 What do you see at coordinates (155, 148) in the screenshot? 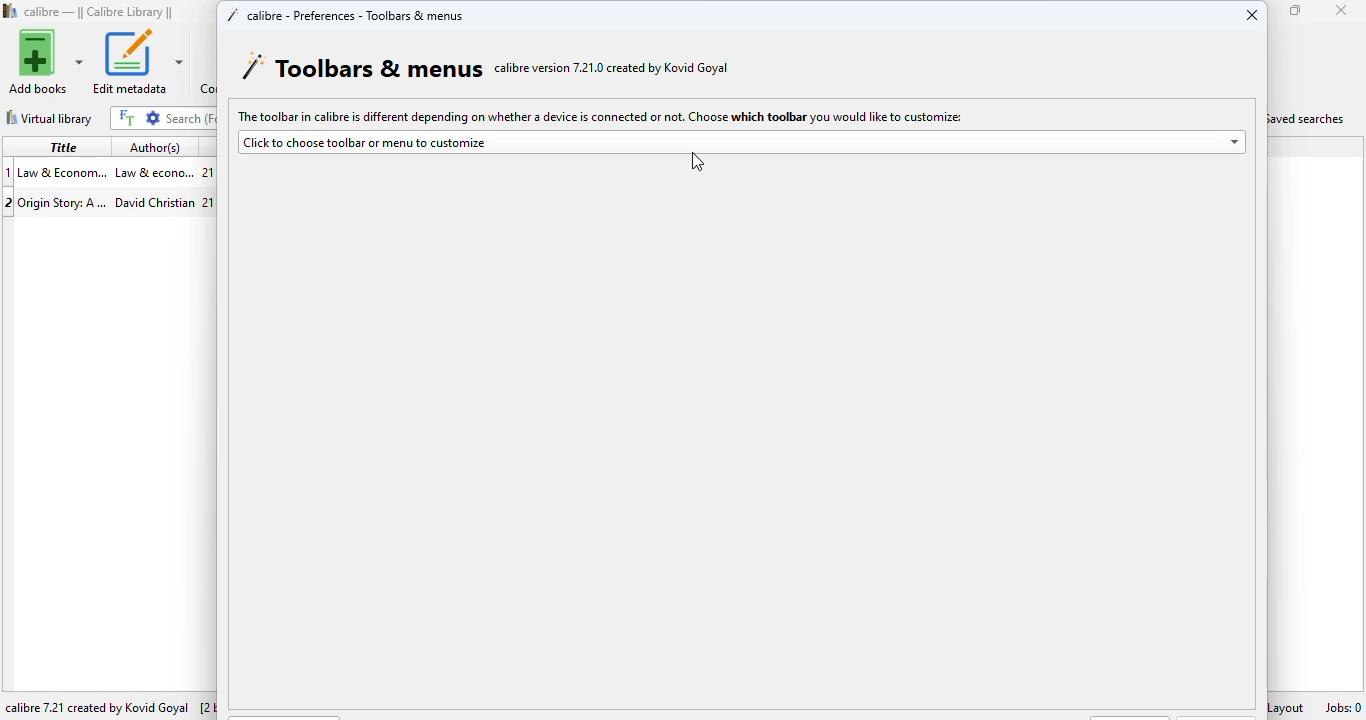
I see `author(s)` at bounding box center [155, 148].